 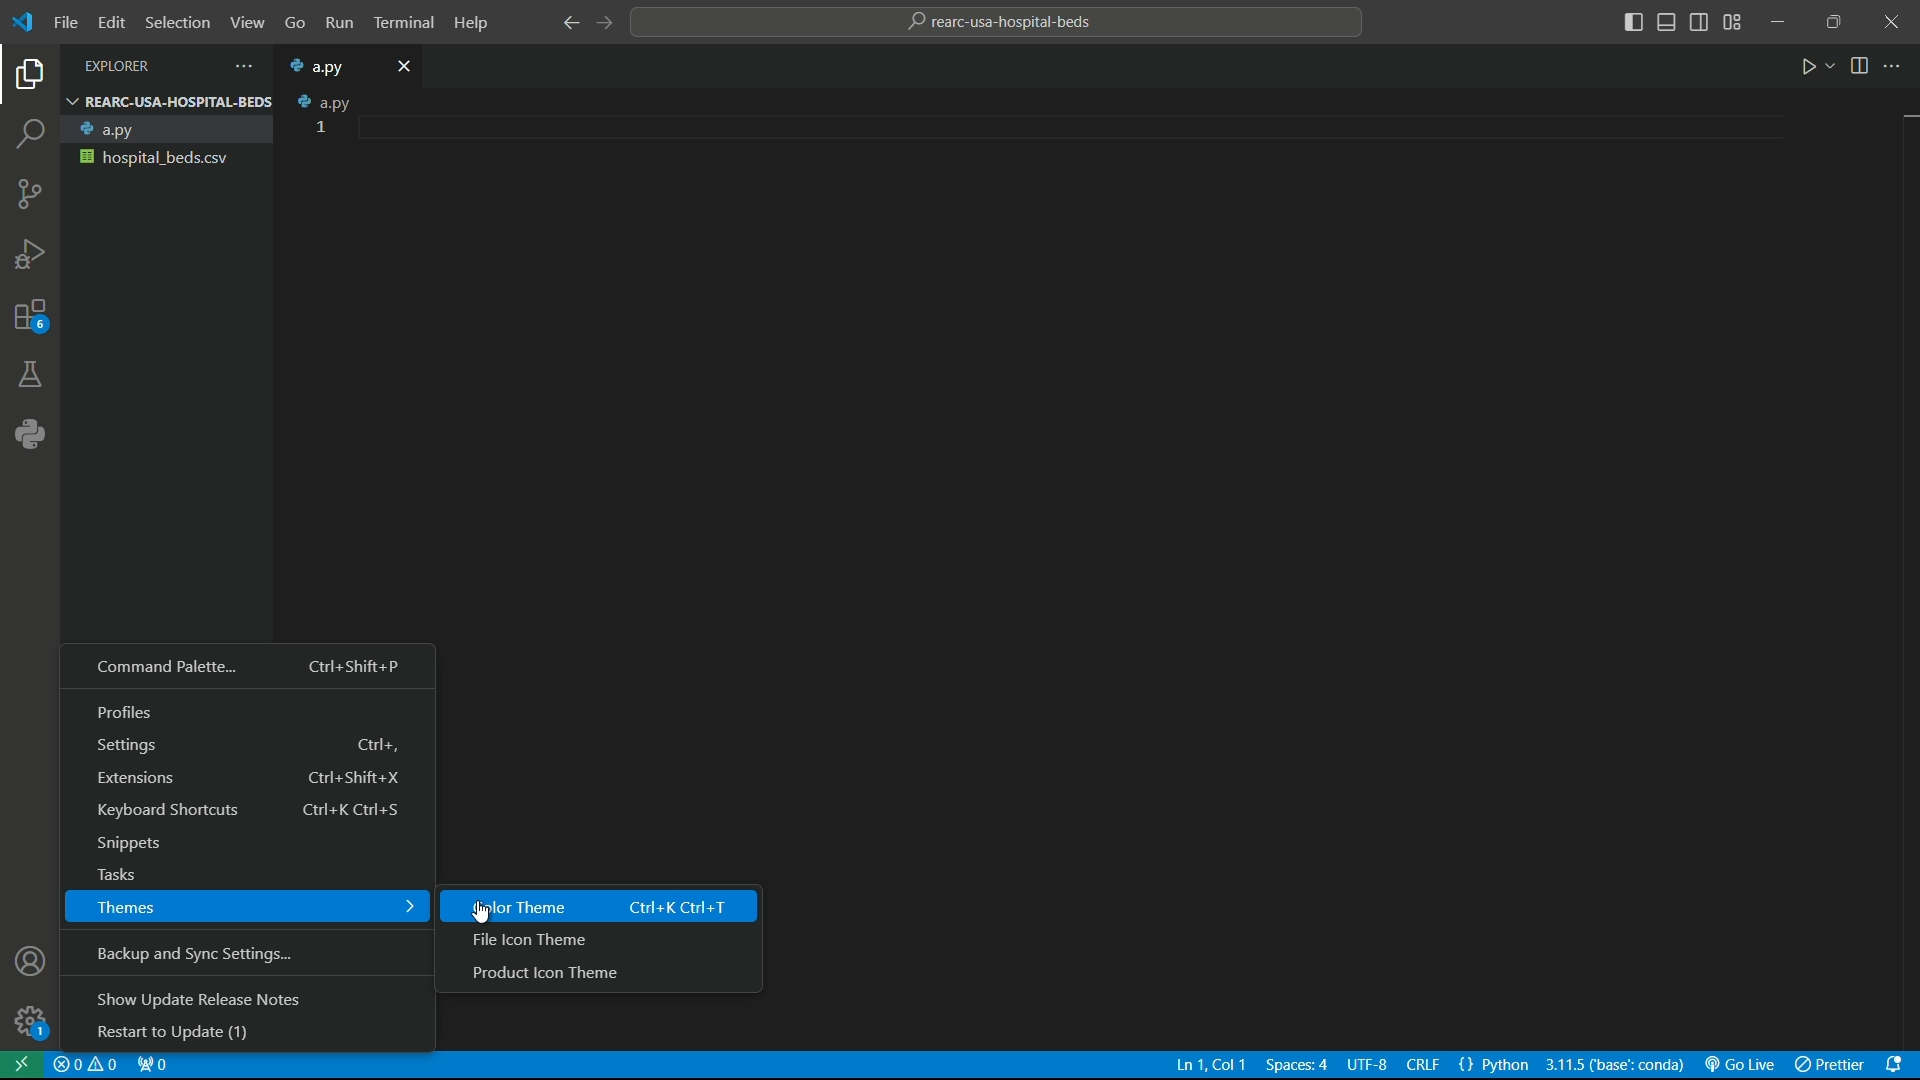 I want to click on 1, so click(x=323, y=127).